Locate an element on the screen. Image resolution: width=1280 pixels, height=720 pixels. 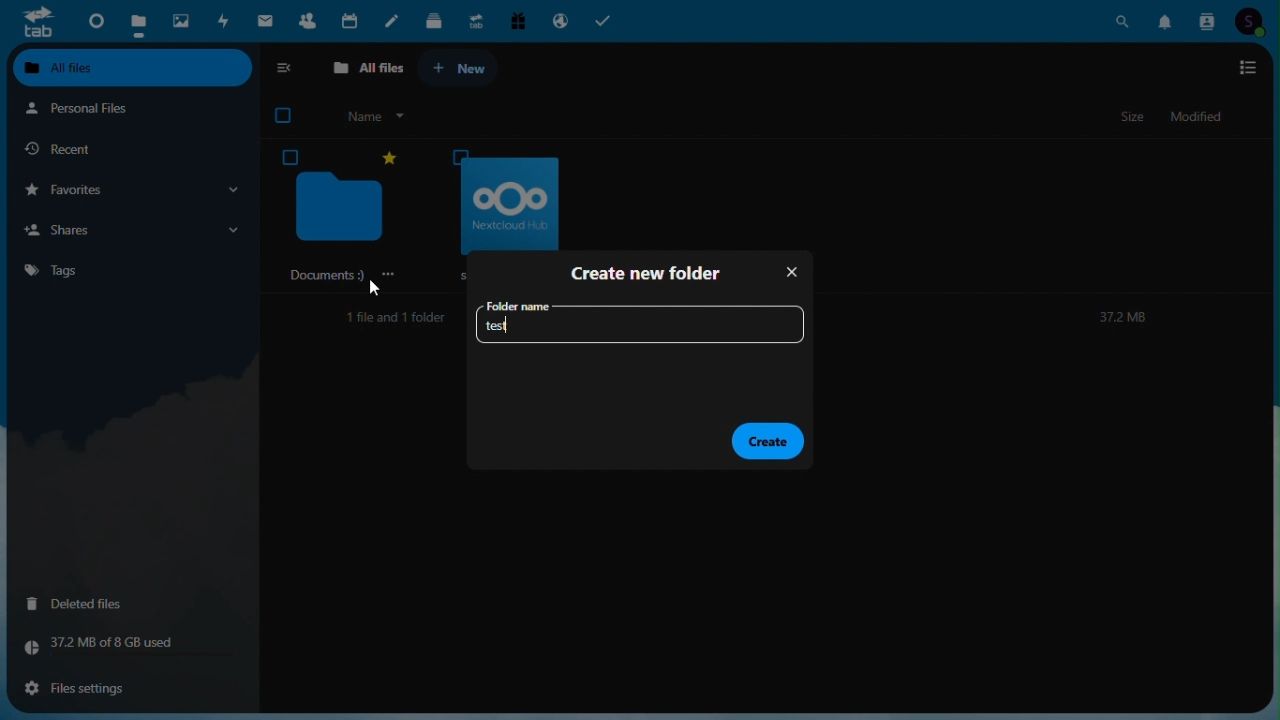
Tasks is located at coordinates (604, 19).